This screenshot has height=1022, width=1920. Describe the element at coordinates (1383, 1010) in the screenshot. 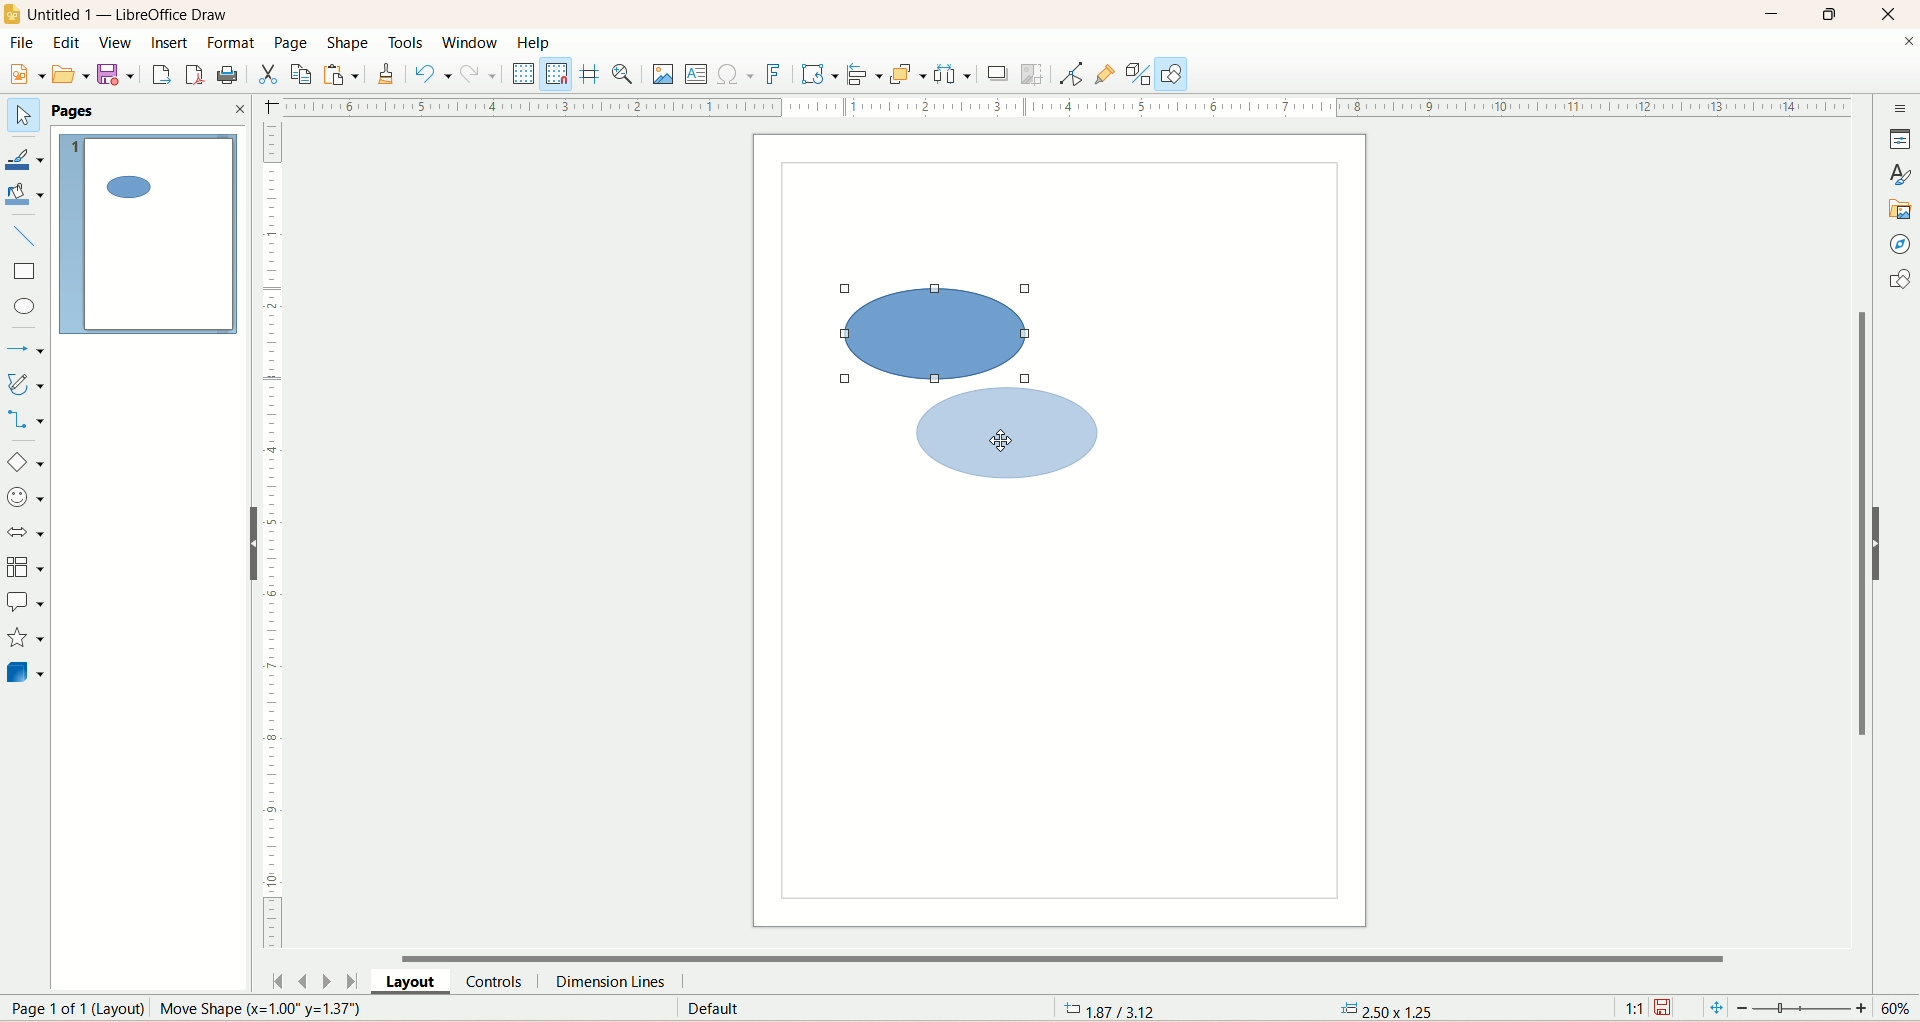

I see `anchor point` at that location.